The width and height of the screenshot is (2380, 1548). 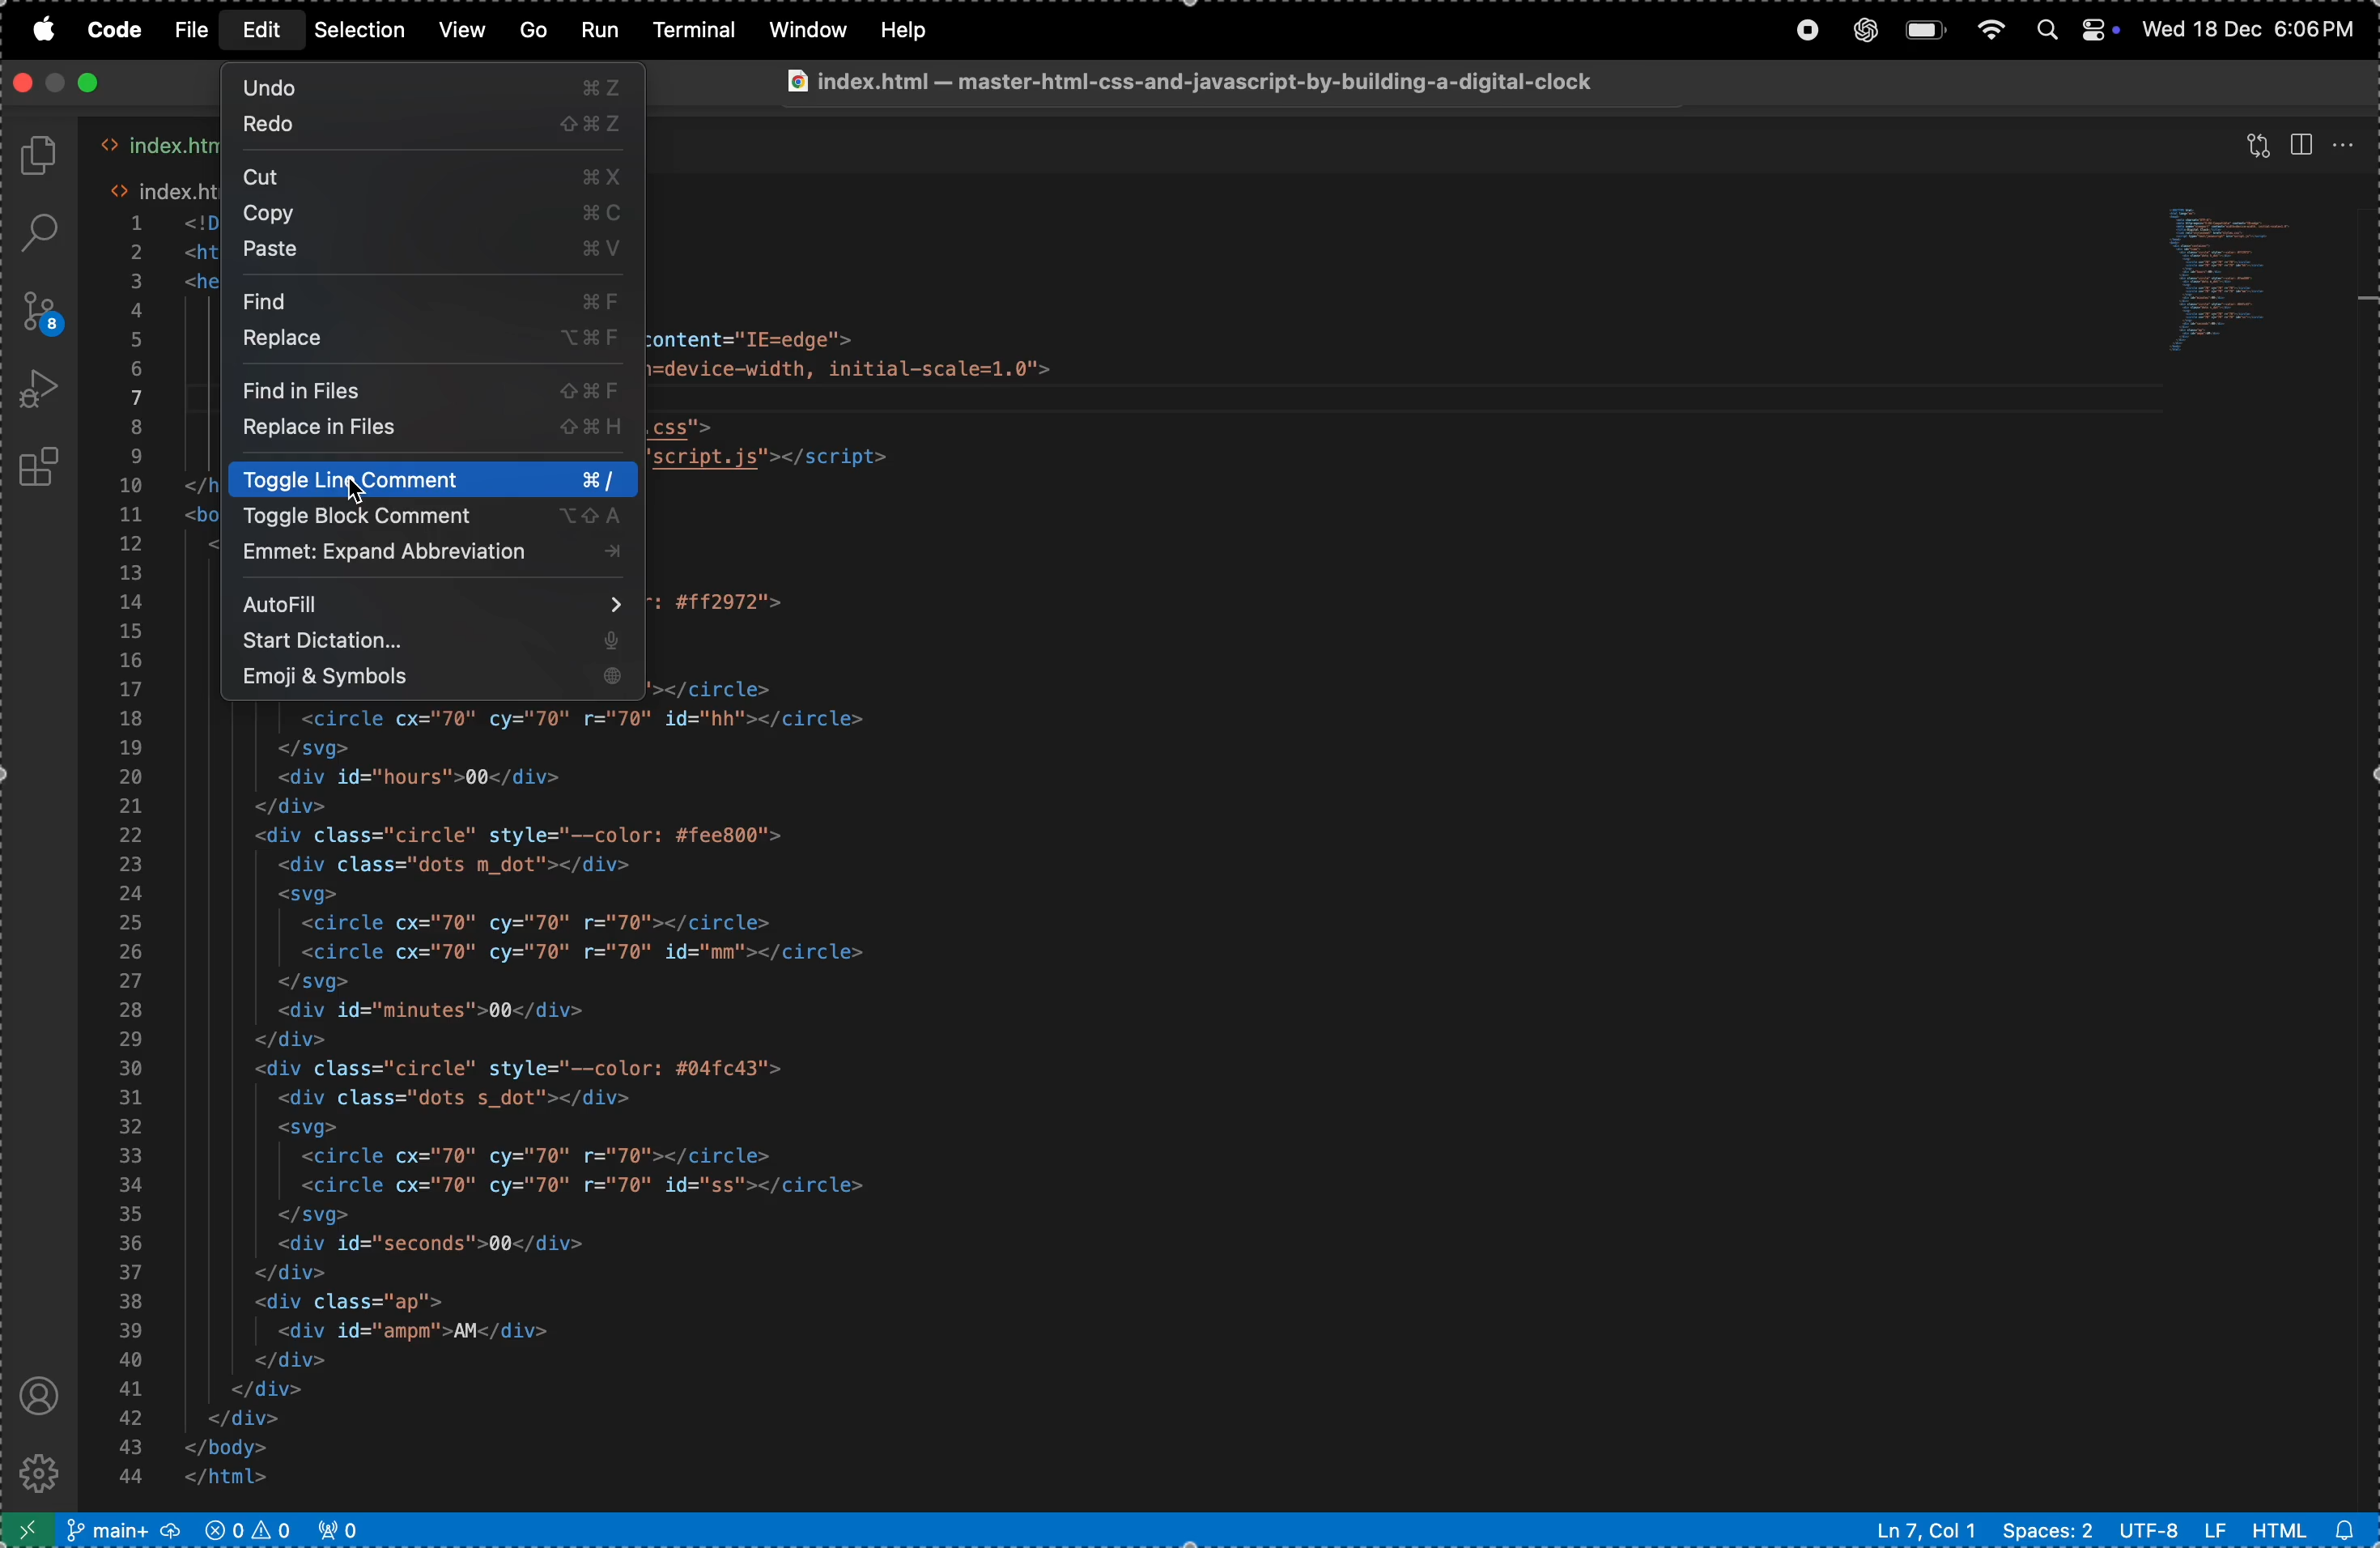 What do you see at coordinates (1924, 30) in the screenshot?
I see `battery` at bounding box center [1924, 30].